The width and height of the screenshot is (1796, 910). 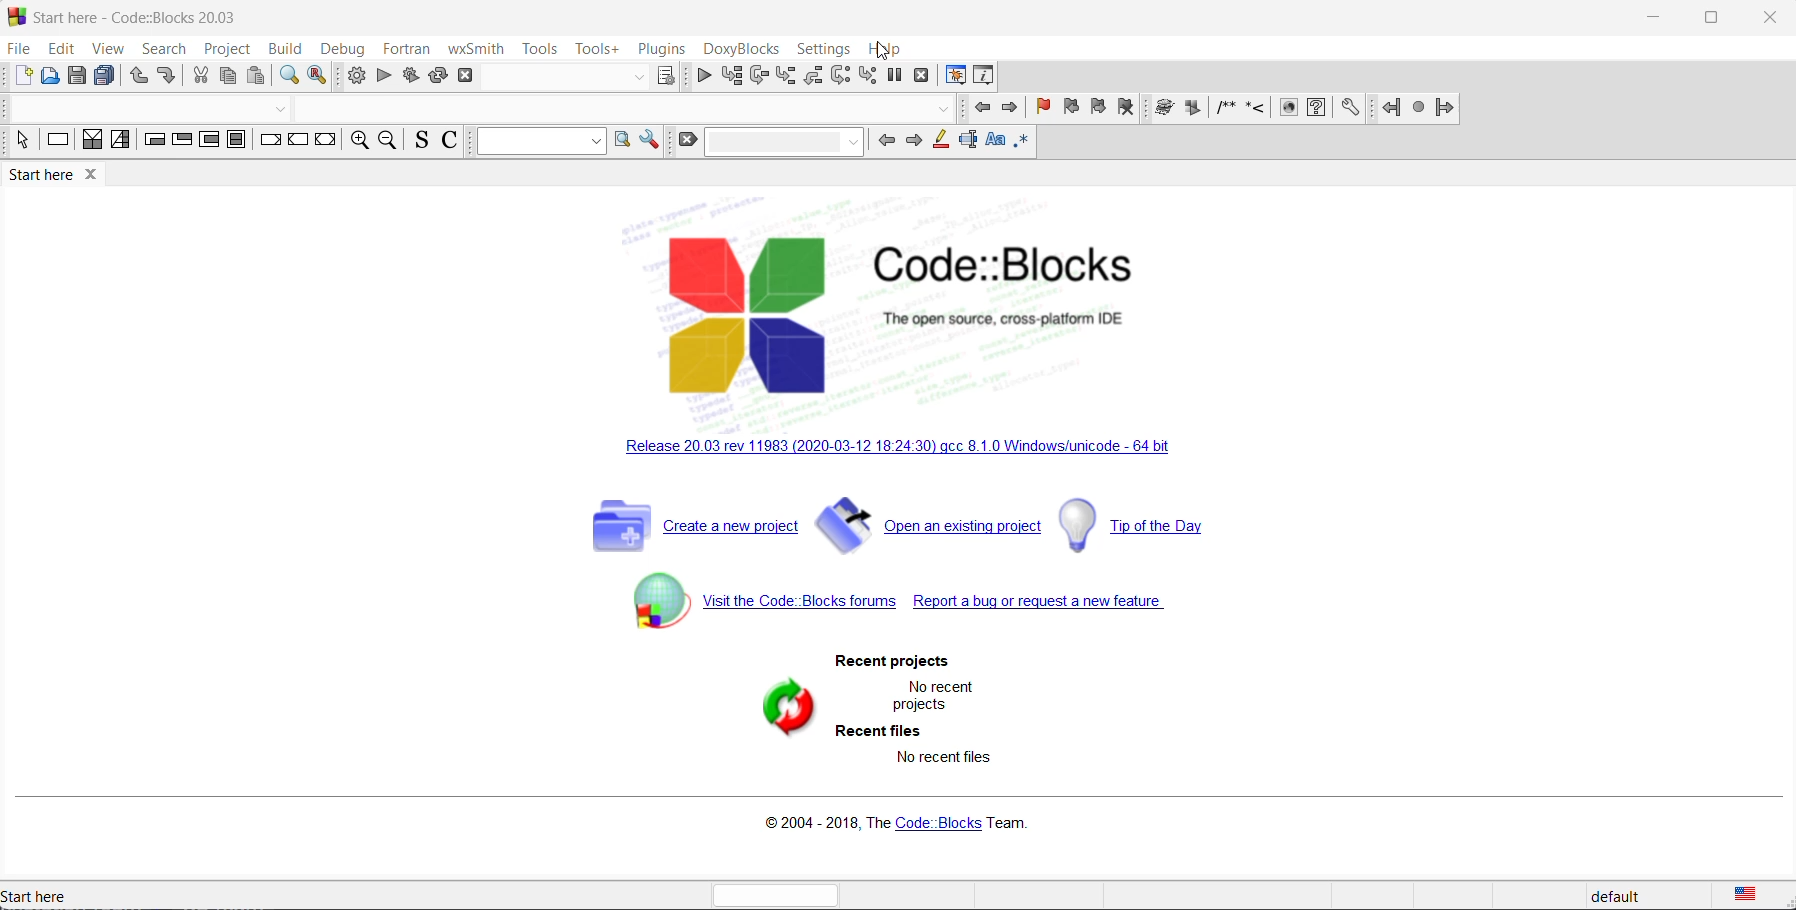 I want to click on icon, so click(x=1259, y=109).